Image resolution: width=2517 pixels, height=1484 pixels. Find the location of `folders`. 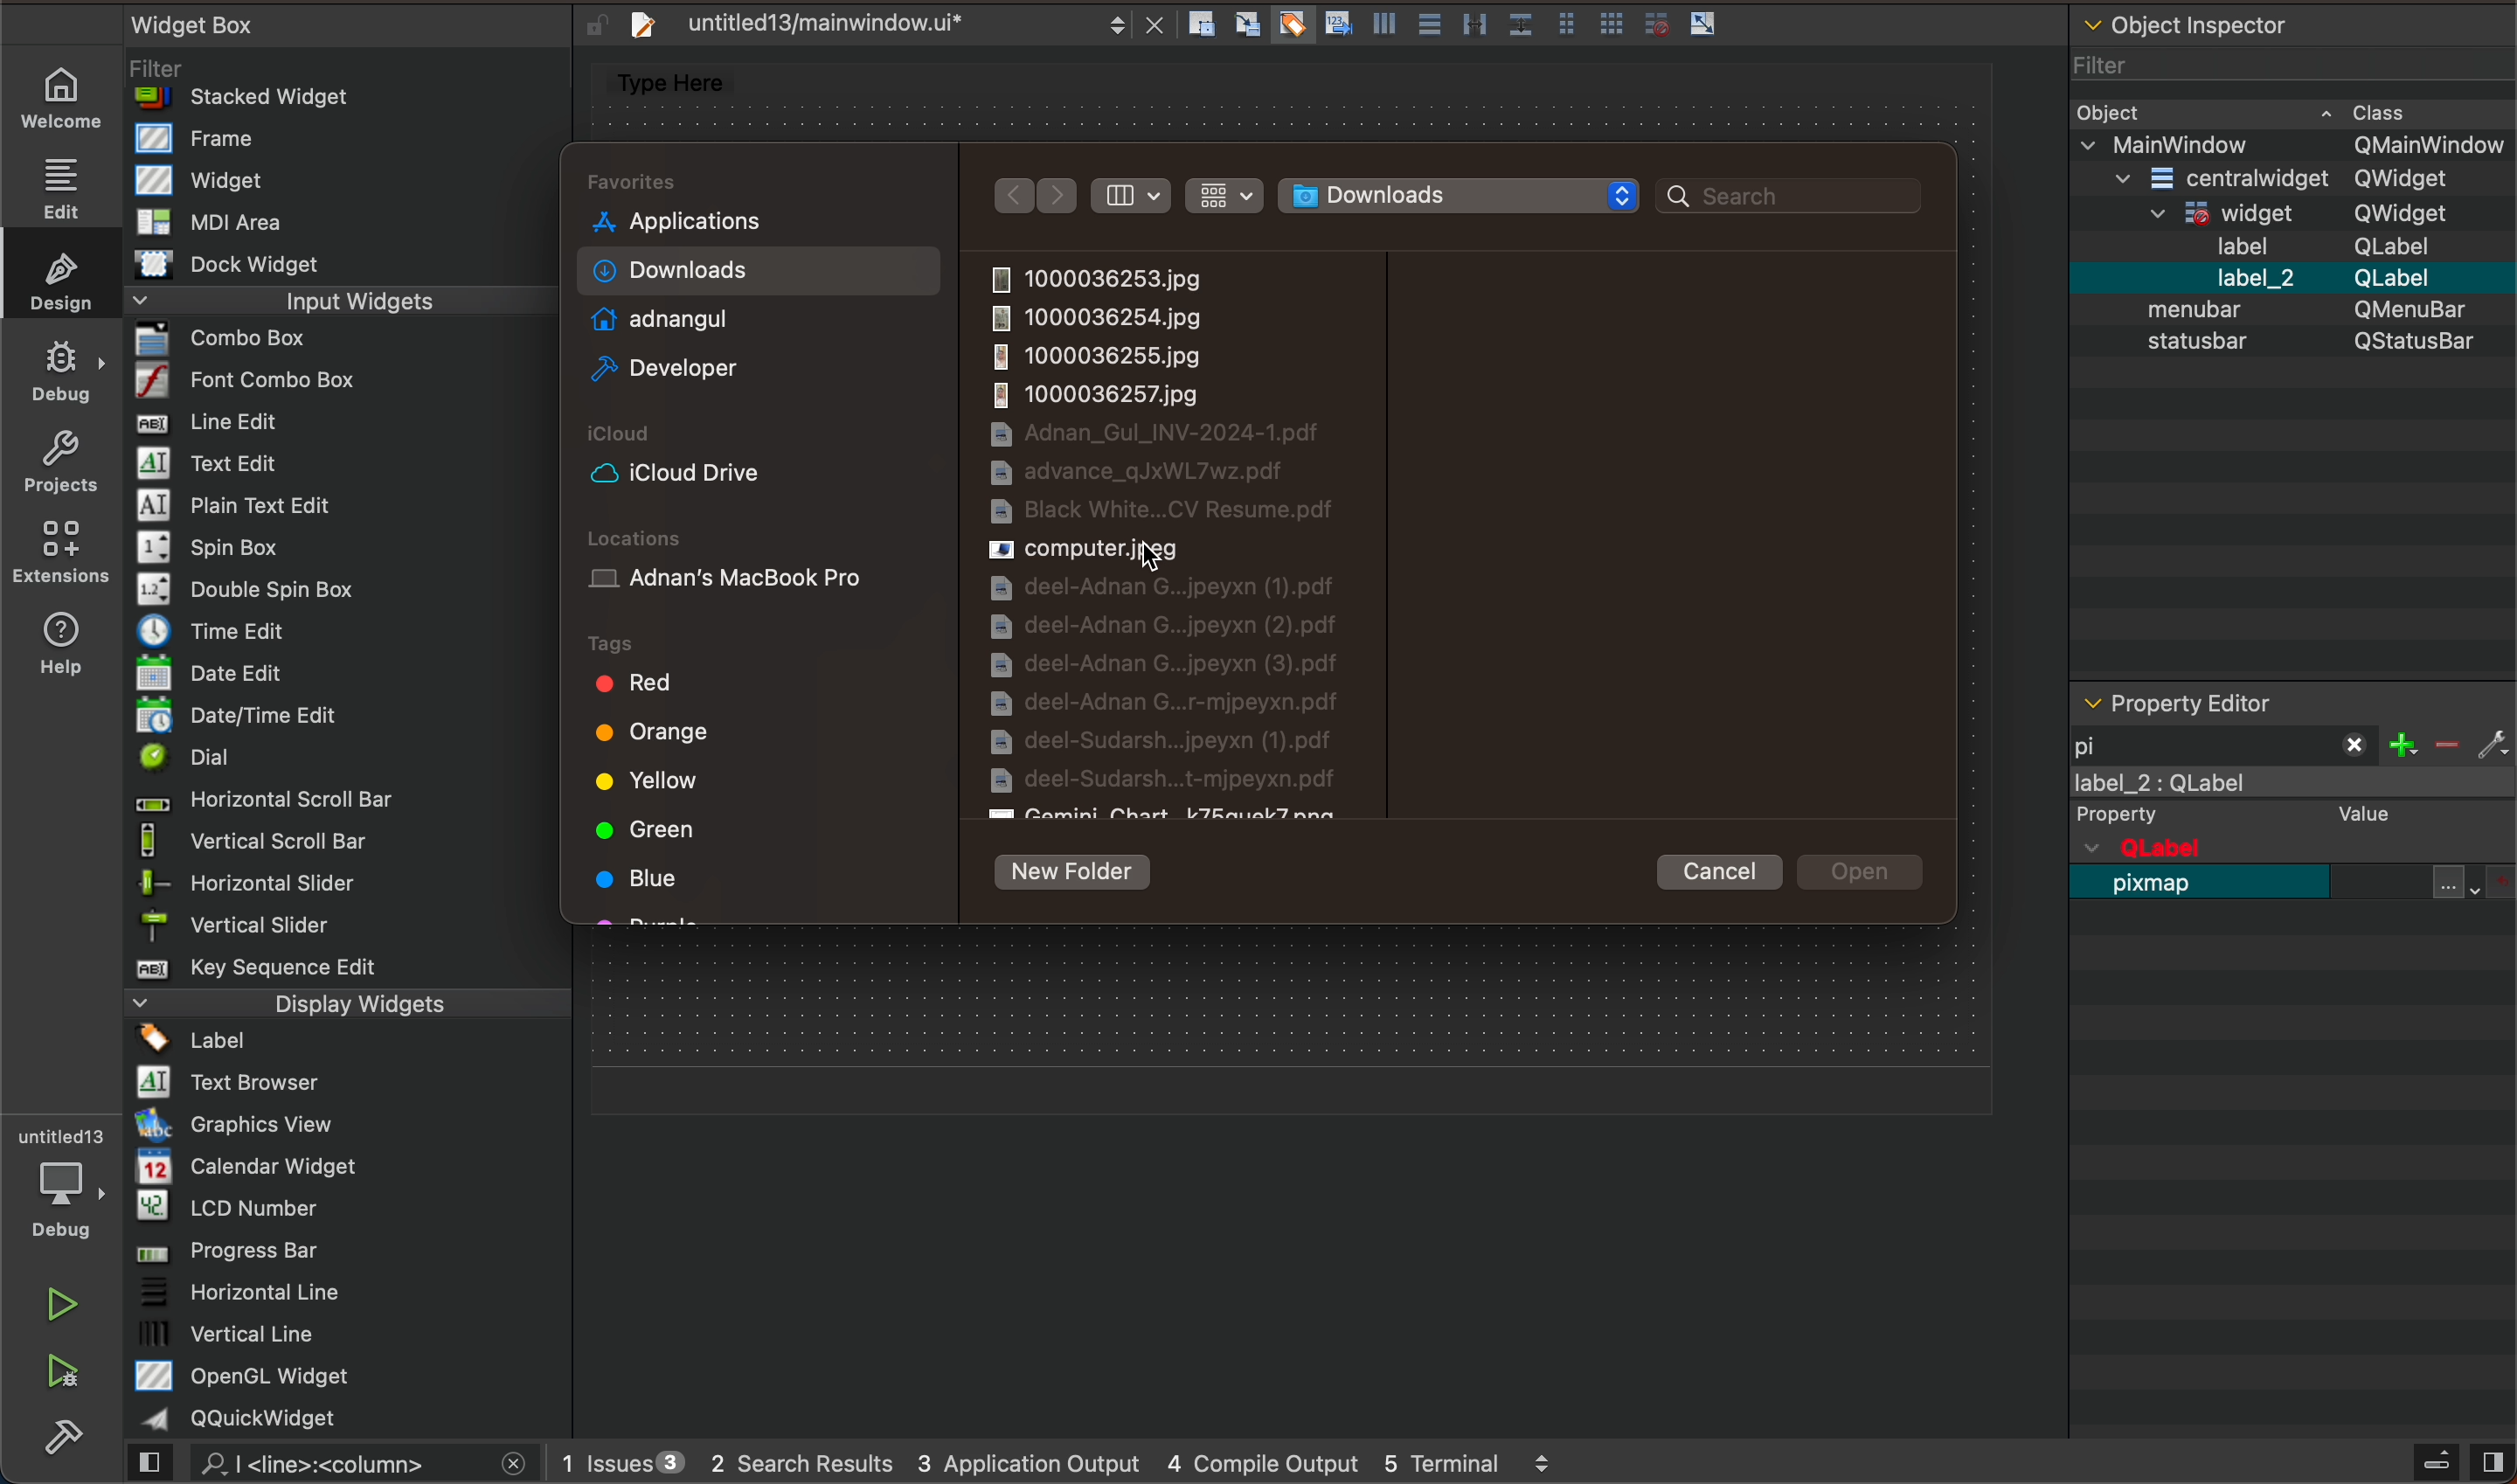

folders is located at coordinates (760, 287).